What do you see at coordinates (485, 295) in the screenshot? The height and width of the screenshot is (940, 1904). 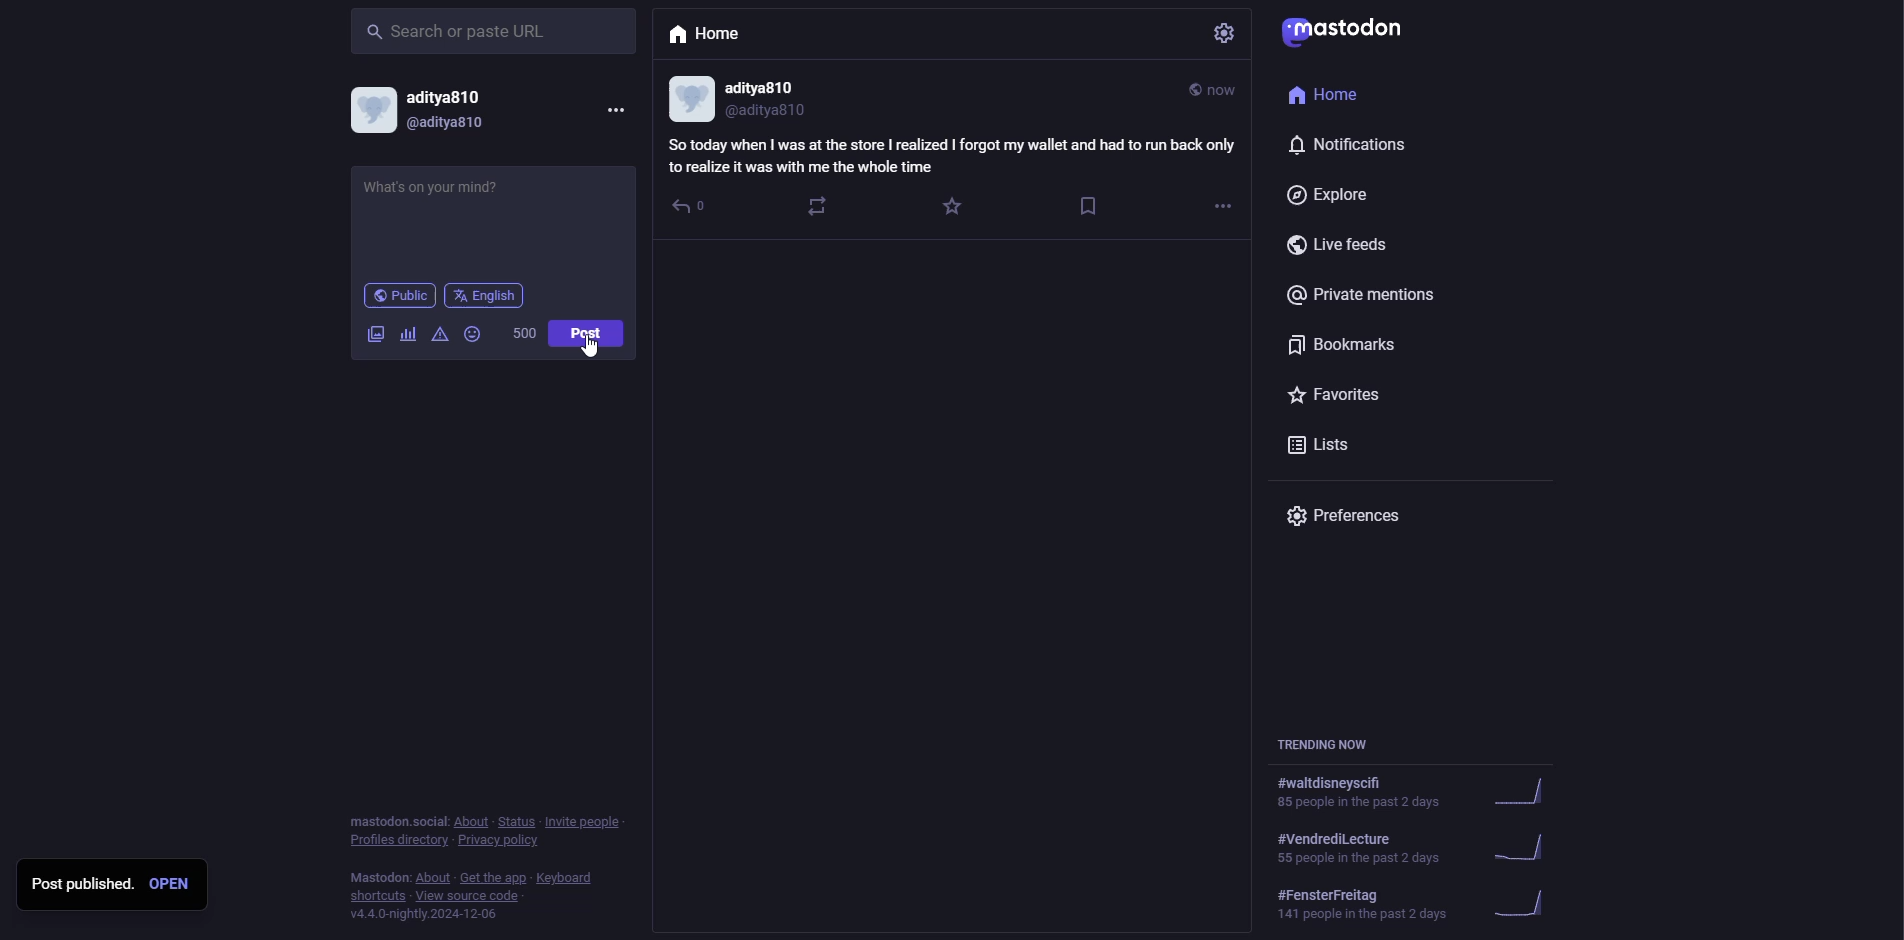 I see `english` at bounding box center [485, 295].